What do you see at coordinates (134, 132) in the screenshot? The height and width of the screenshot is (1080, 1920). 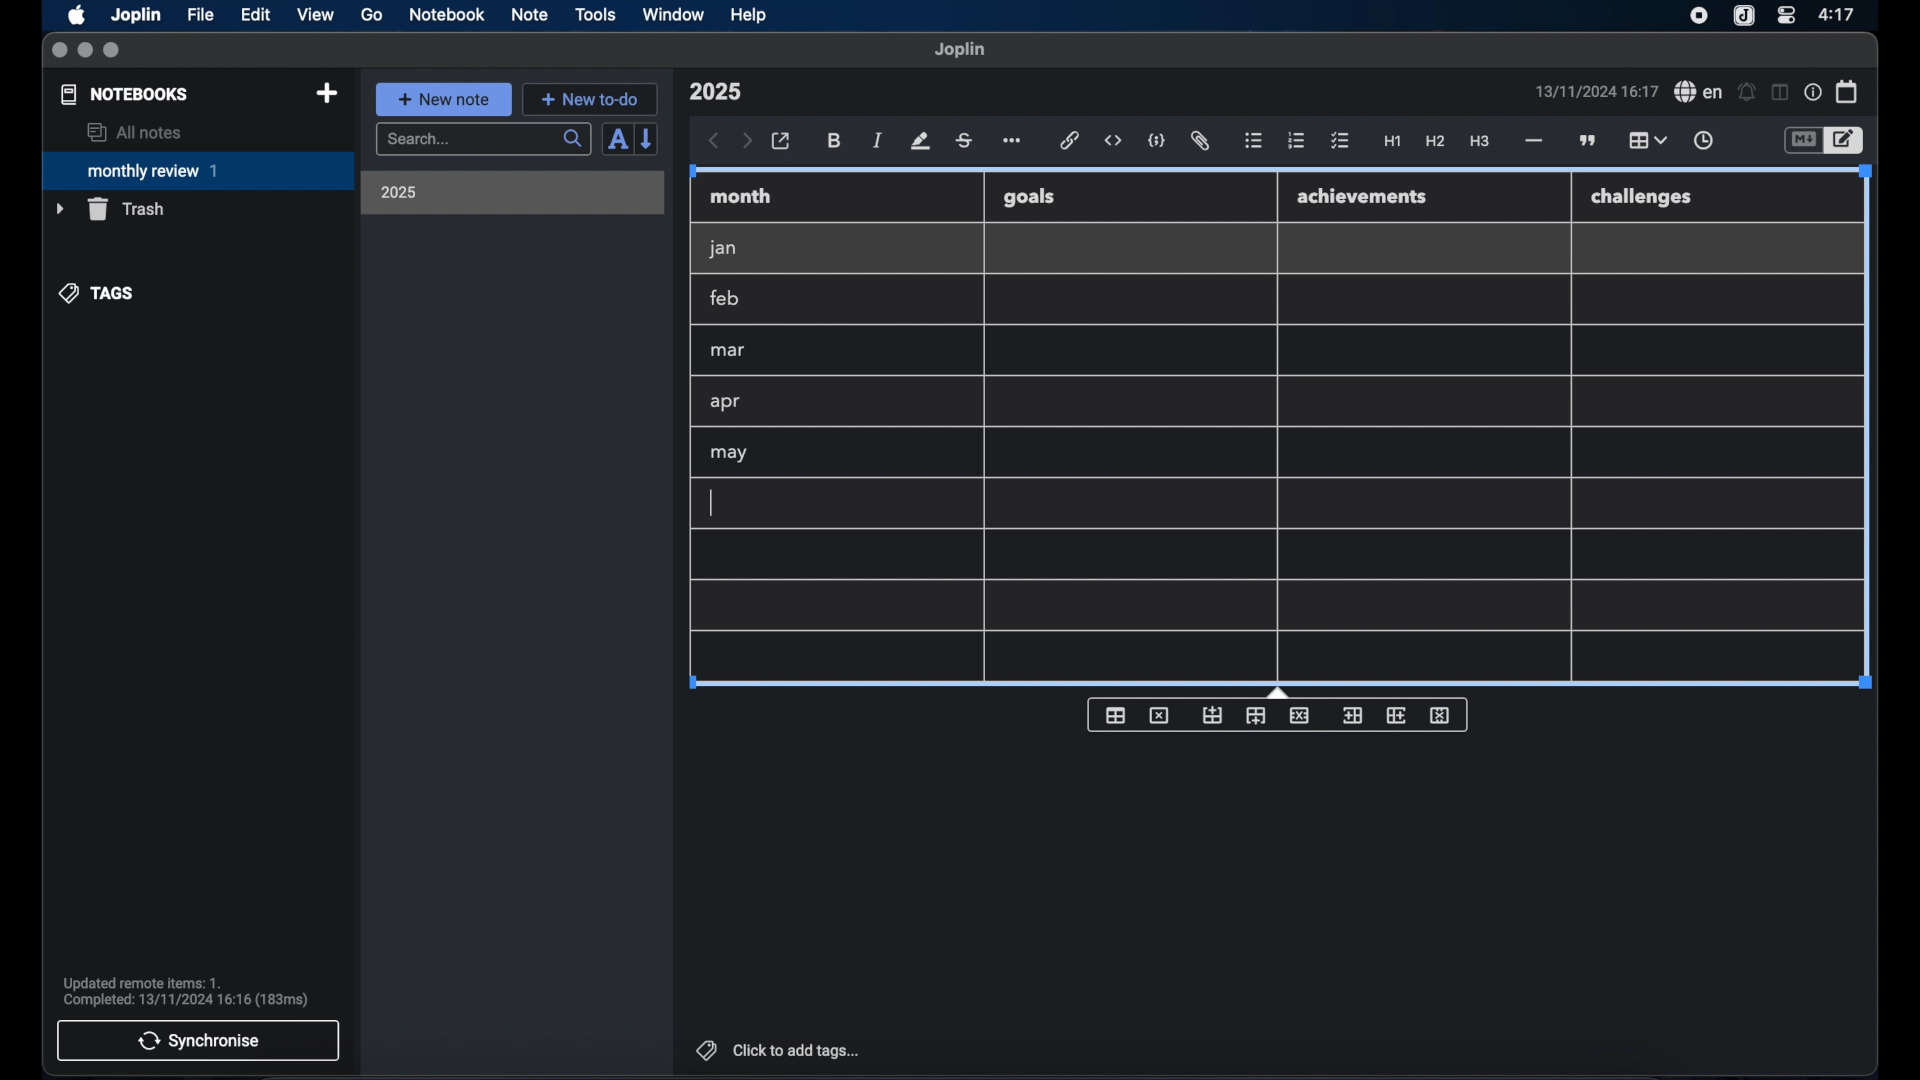 I see `all notes` at bounding box center [134, 132].